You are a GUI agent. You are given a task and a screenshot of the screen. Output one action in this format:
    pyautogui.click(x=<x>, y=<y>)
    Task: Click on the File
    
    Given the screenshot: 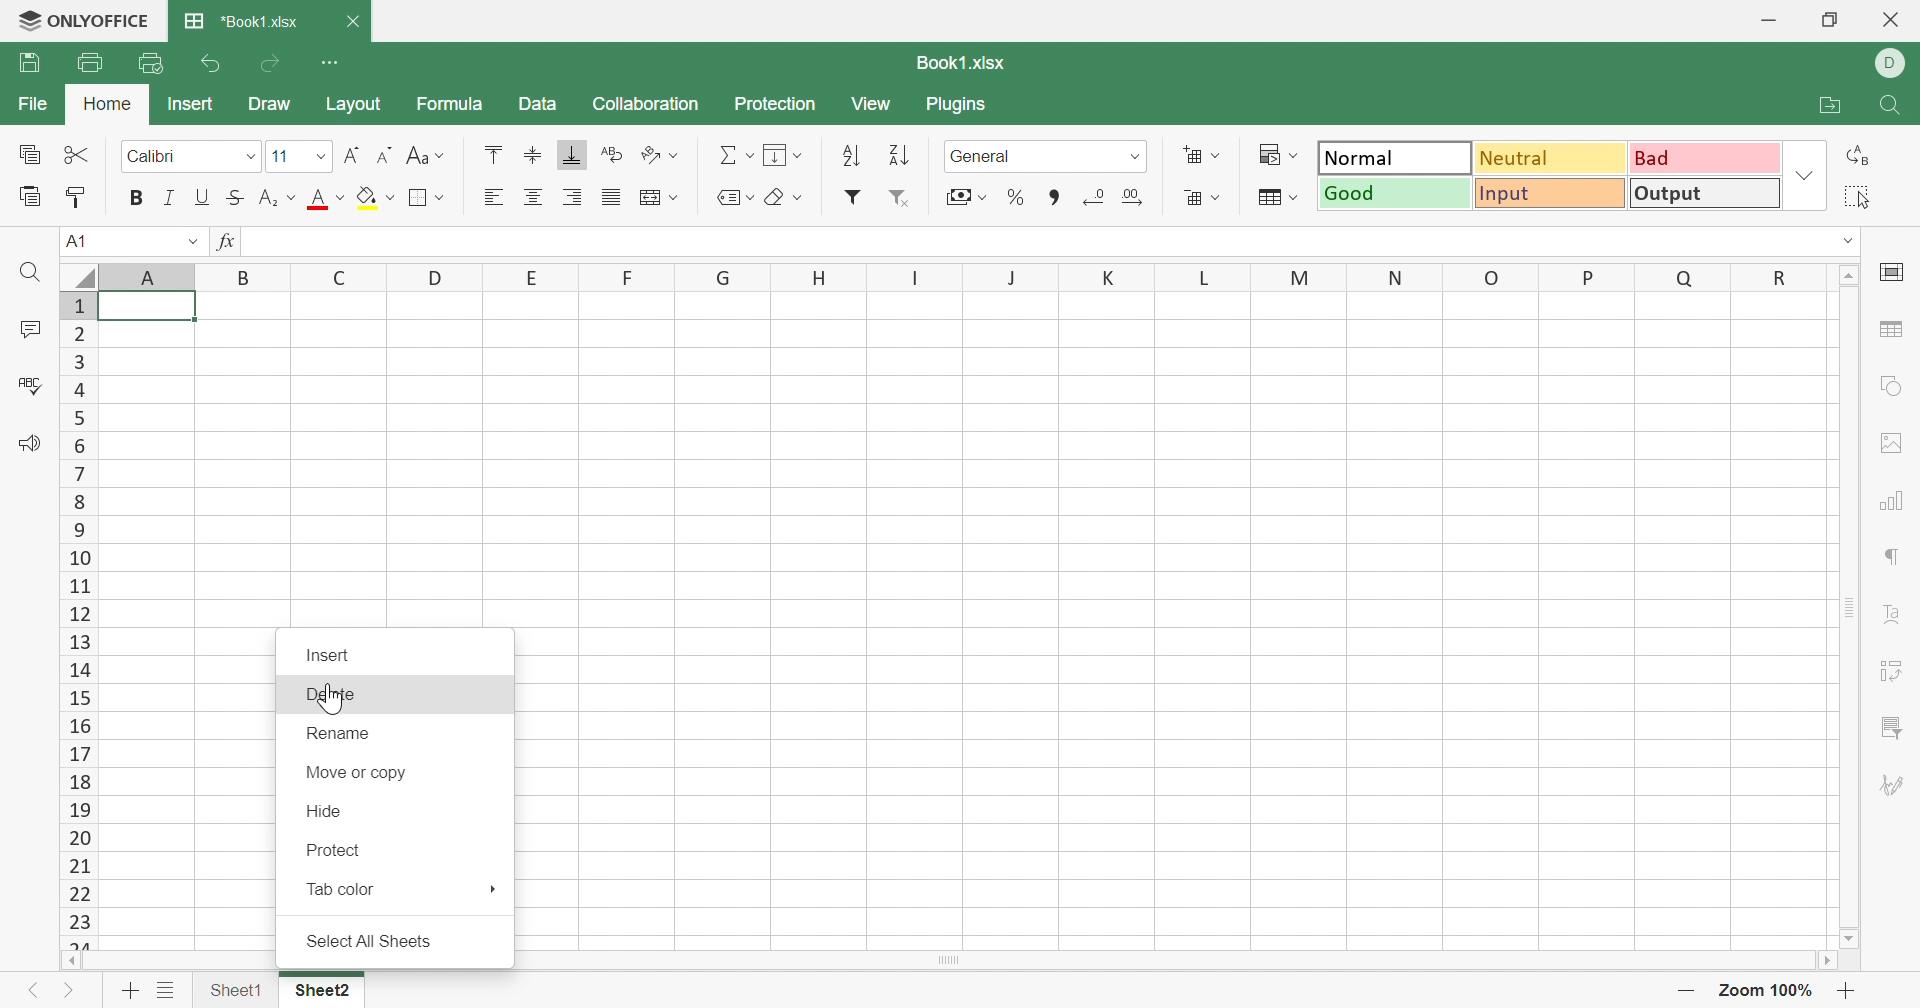 What is the action you would take?
    pyautogui.click(x=30, y=63)
    